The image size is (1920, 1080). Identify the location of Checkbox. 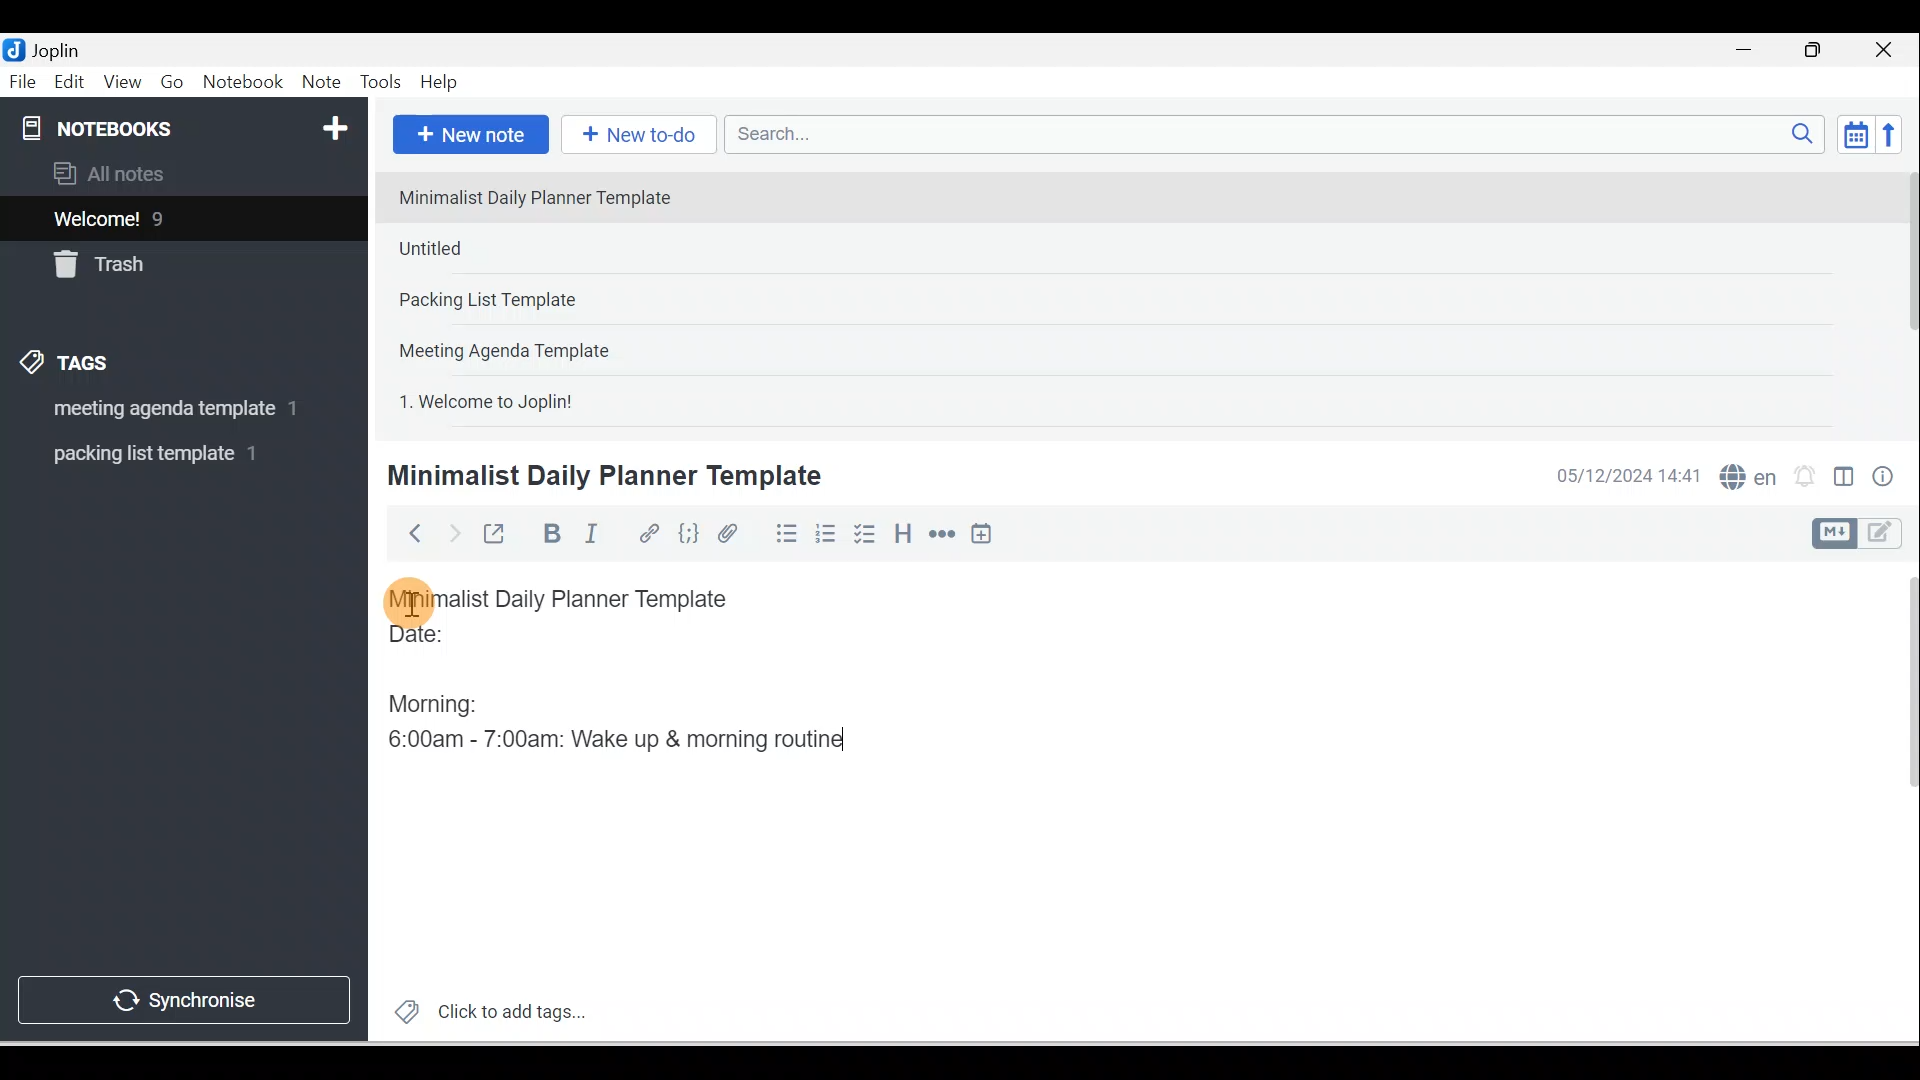
(863, 534).